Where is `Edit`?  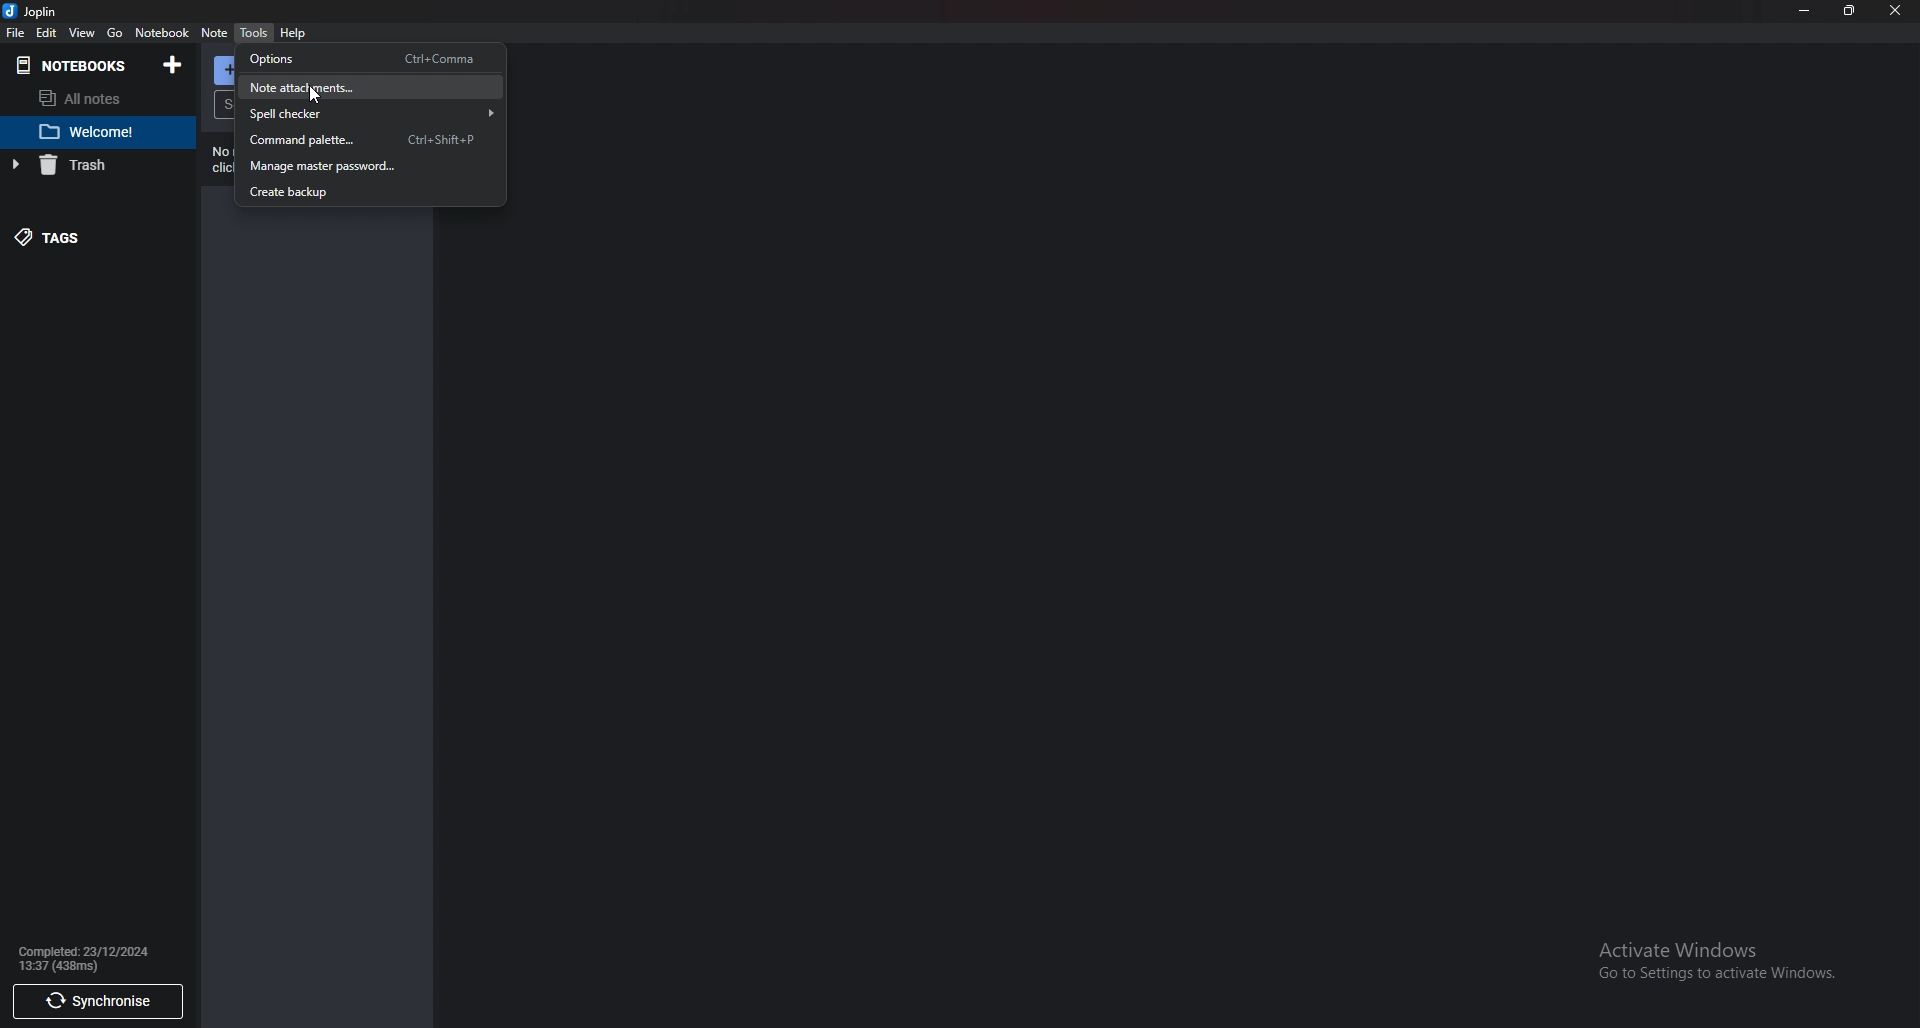
Edit is located at coordinates (47, 33).